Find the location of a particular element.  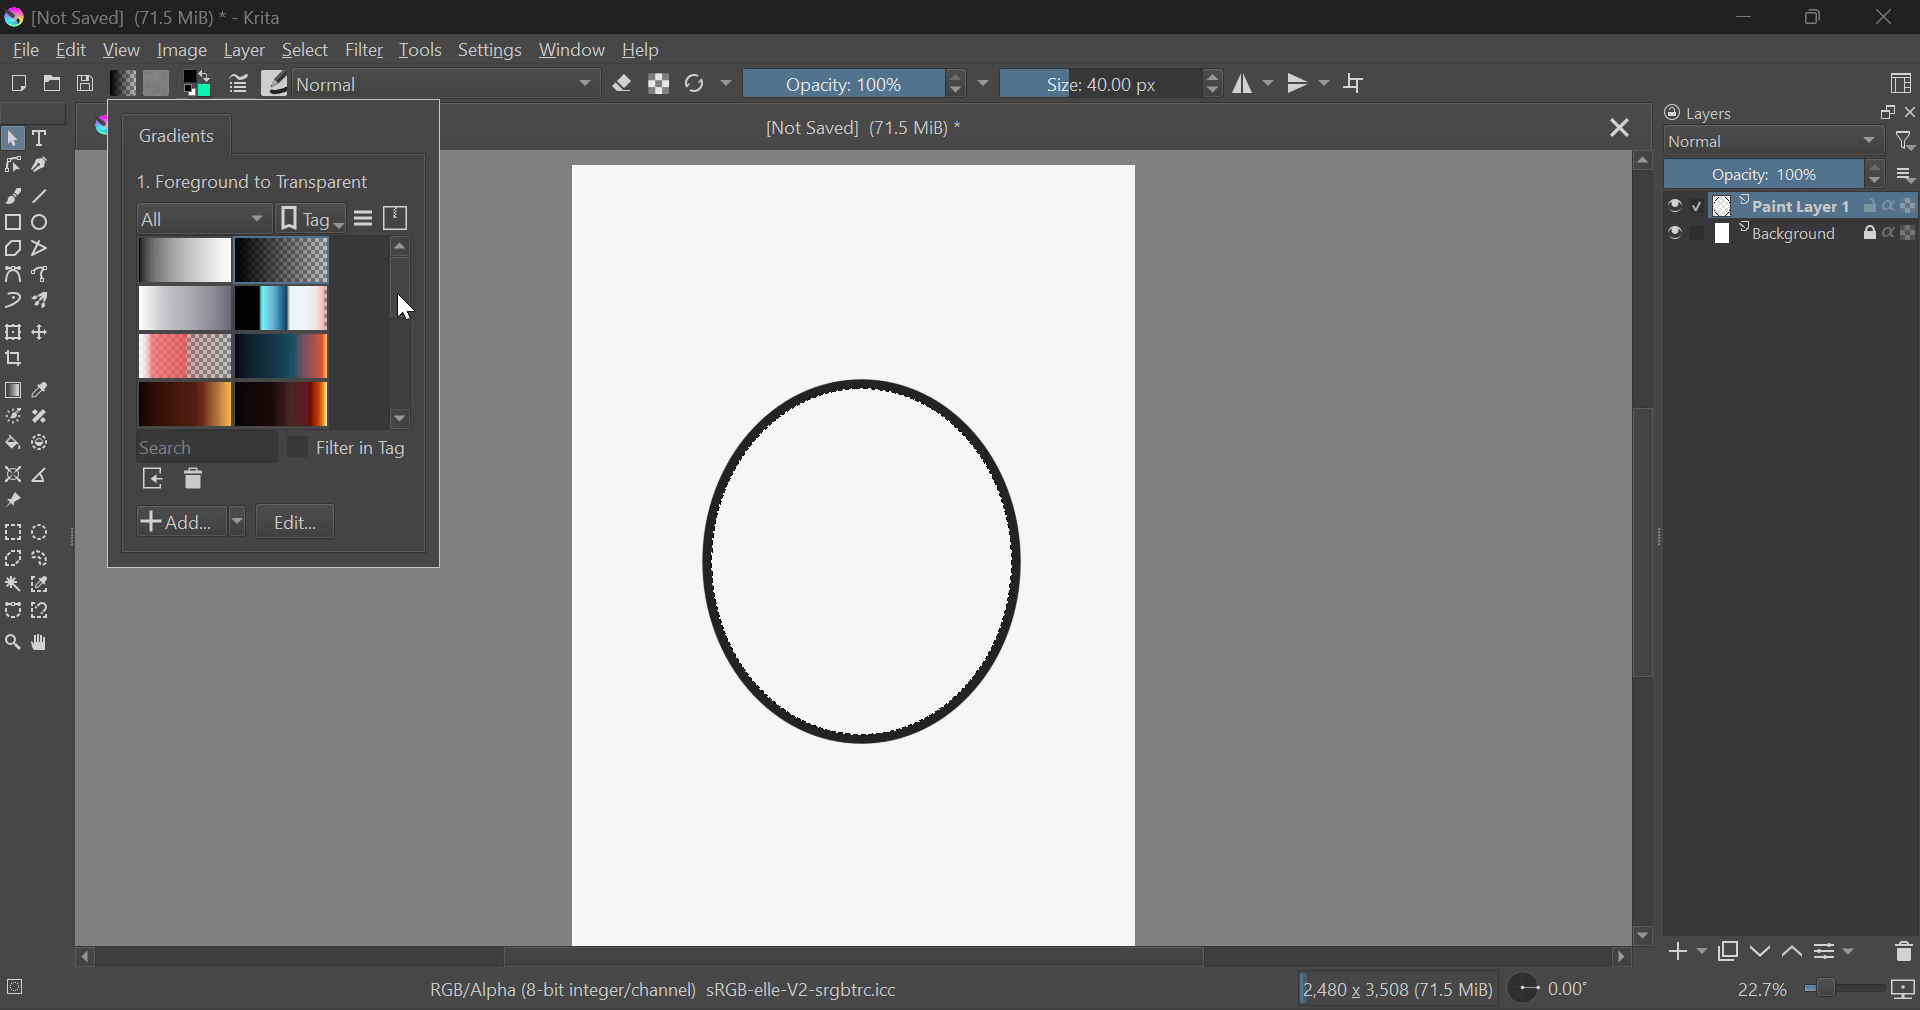

Eraser is located at coordinates (622, 84).